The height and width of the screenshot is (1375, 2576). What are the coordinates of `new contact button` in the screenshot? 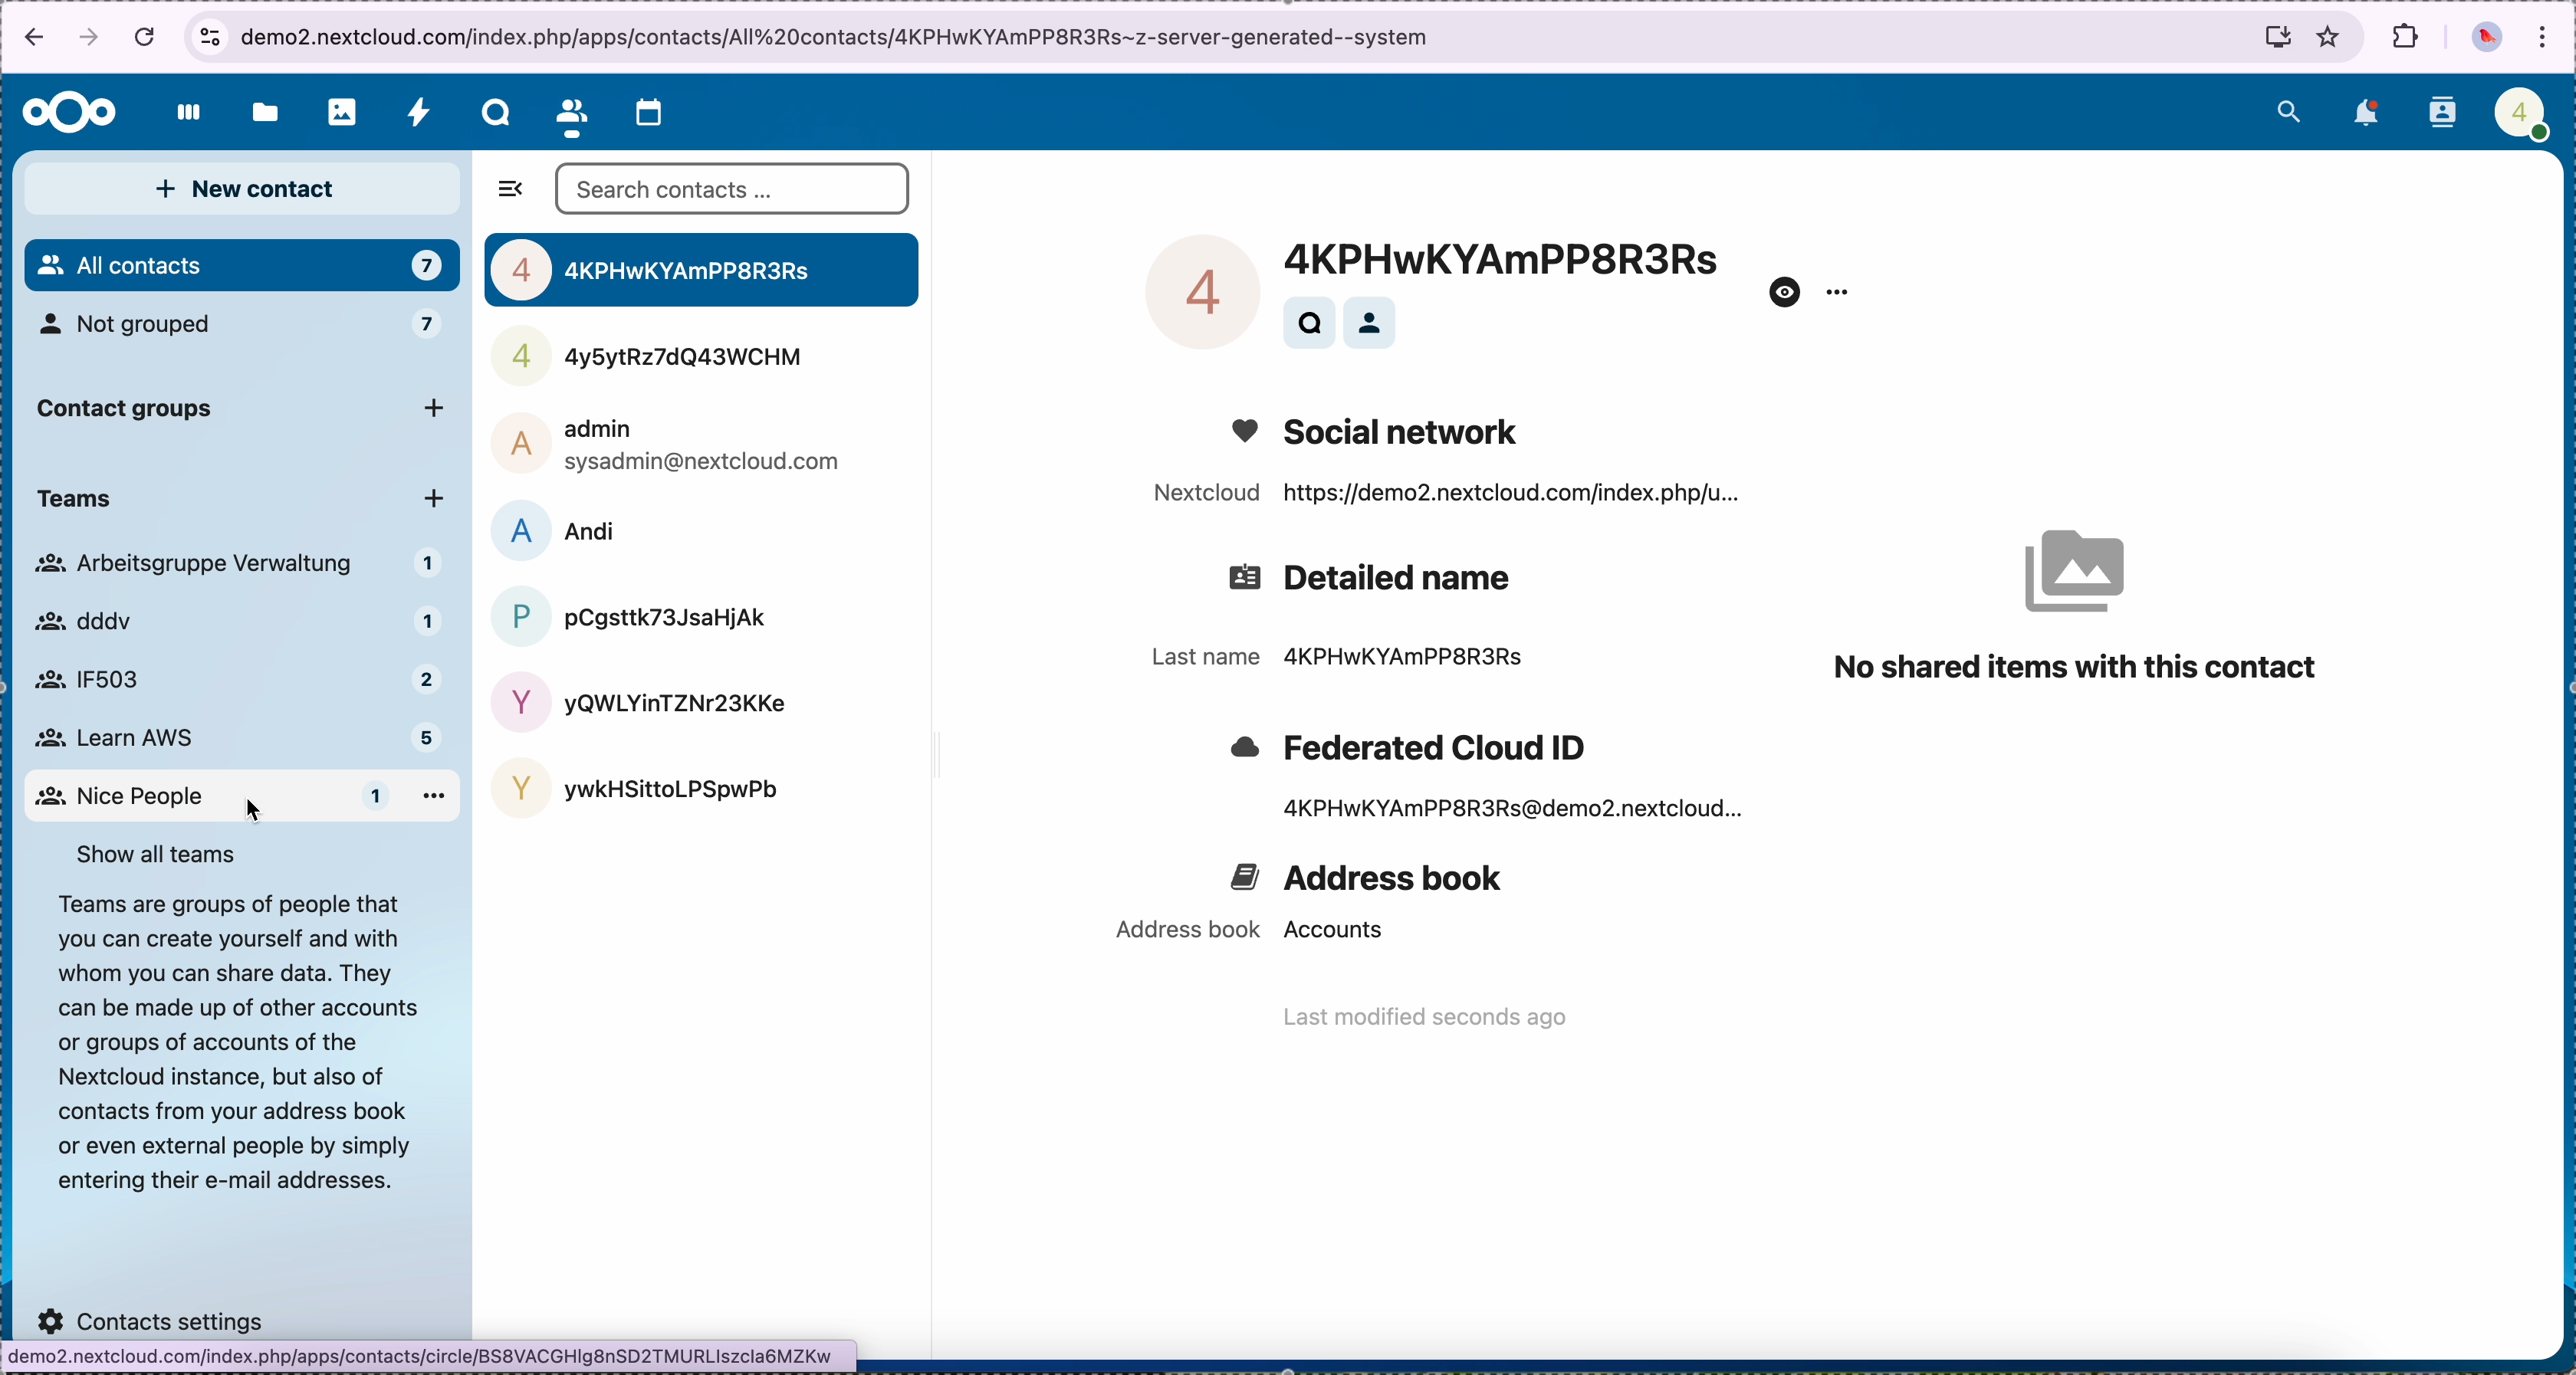 It's located at (243, 189).